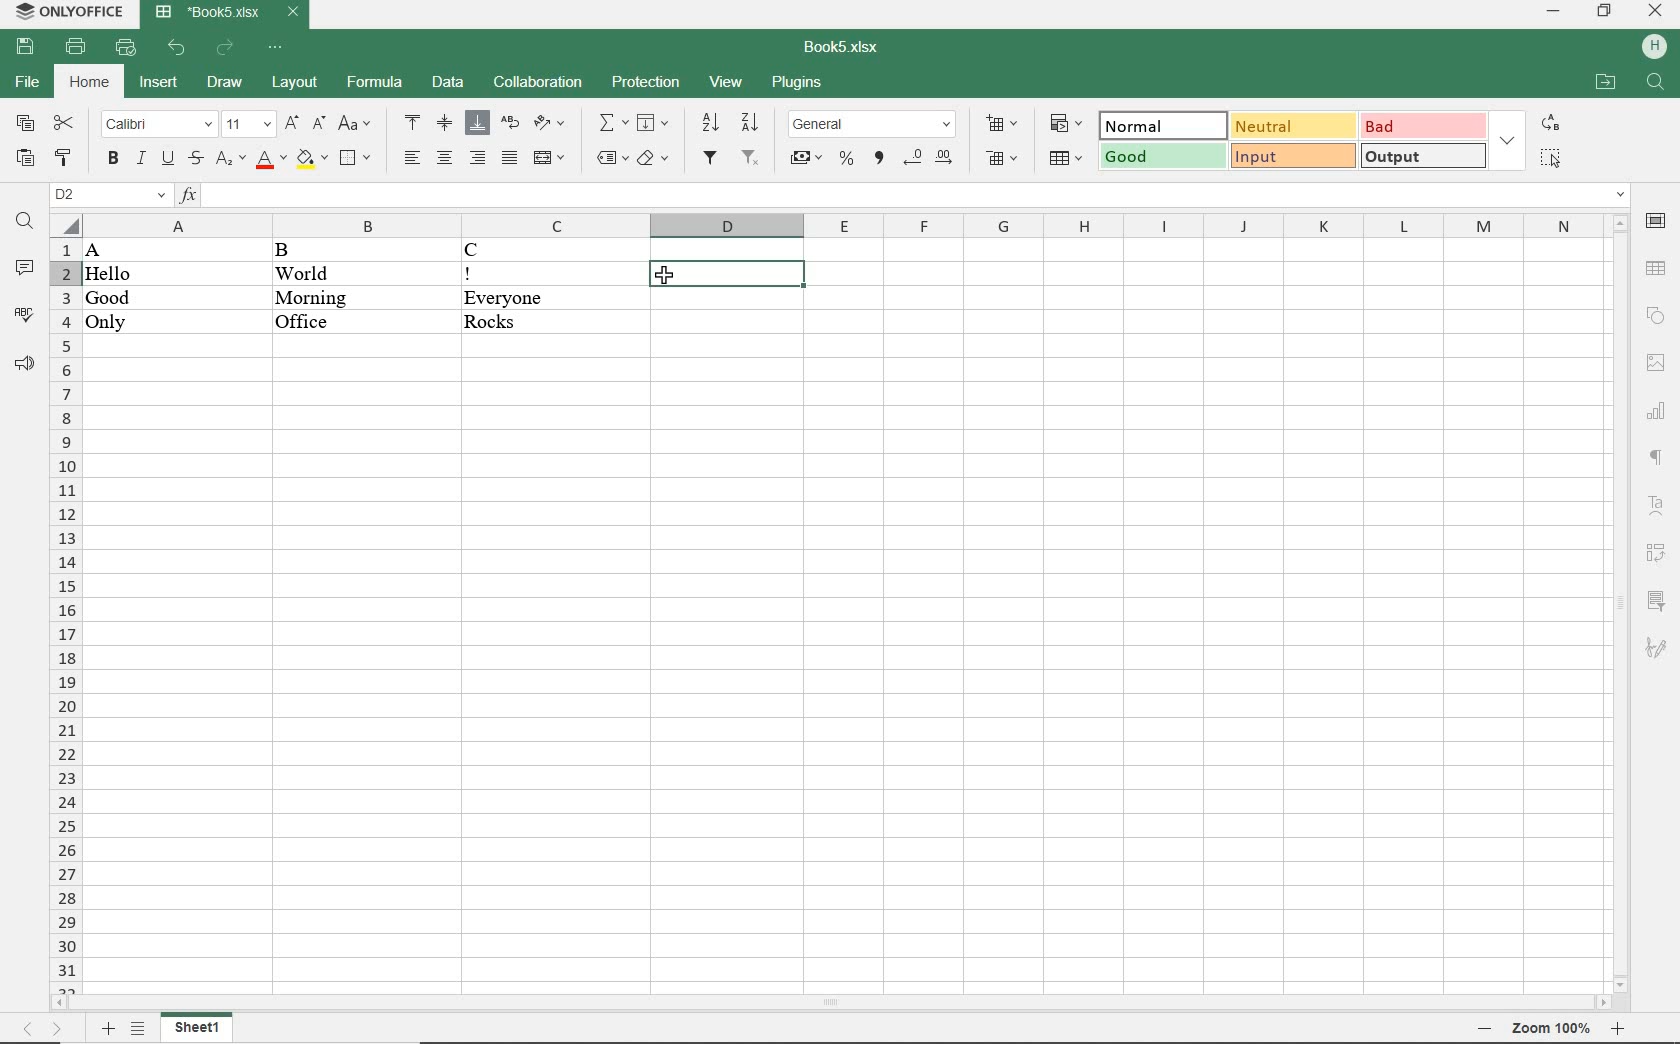 The height and width of the screenshot is (1044, 1680). Describe the element at coordinates (1620, 1029) in the screenshot. I see `zoom in` at that location.